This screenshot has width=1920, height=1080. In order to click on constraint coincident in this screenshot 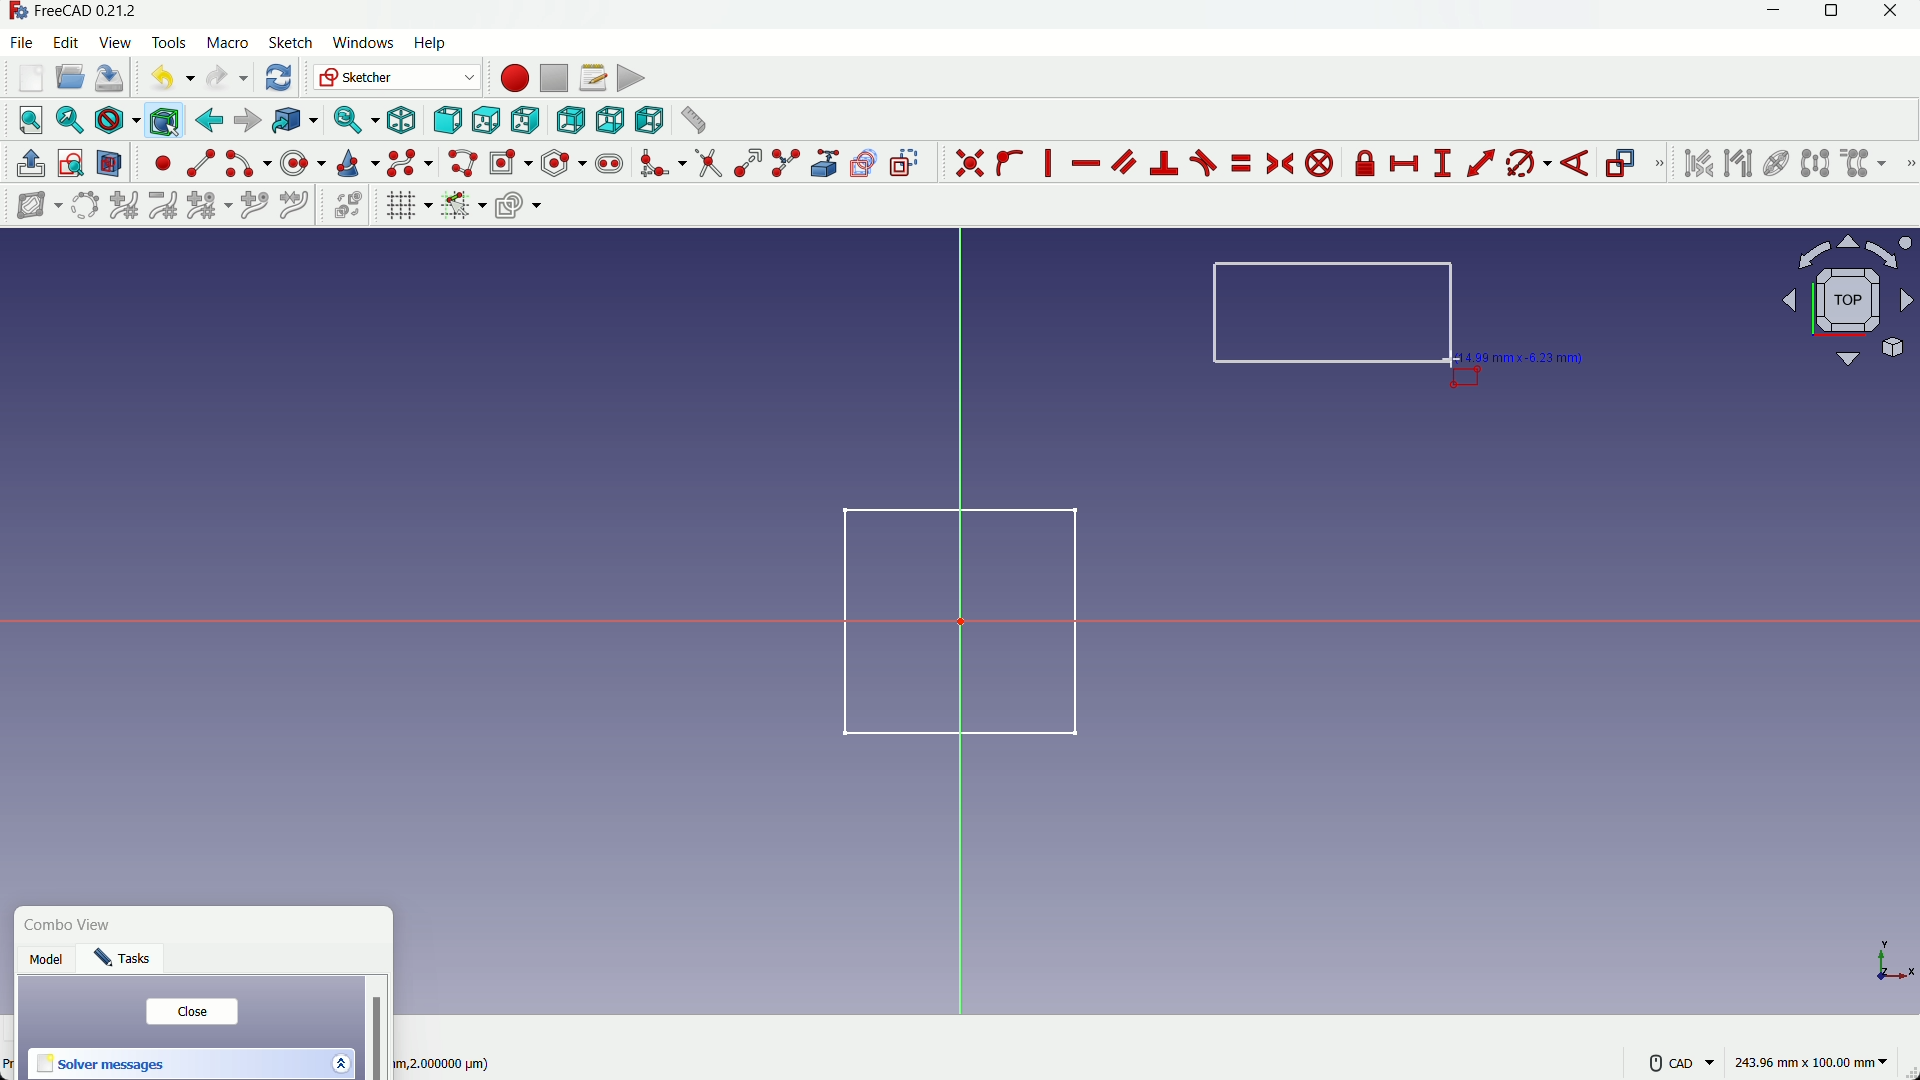, I will do `click(969, 163)`.